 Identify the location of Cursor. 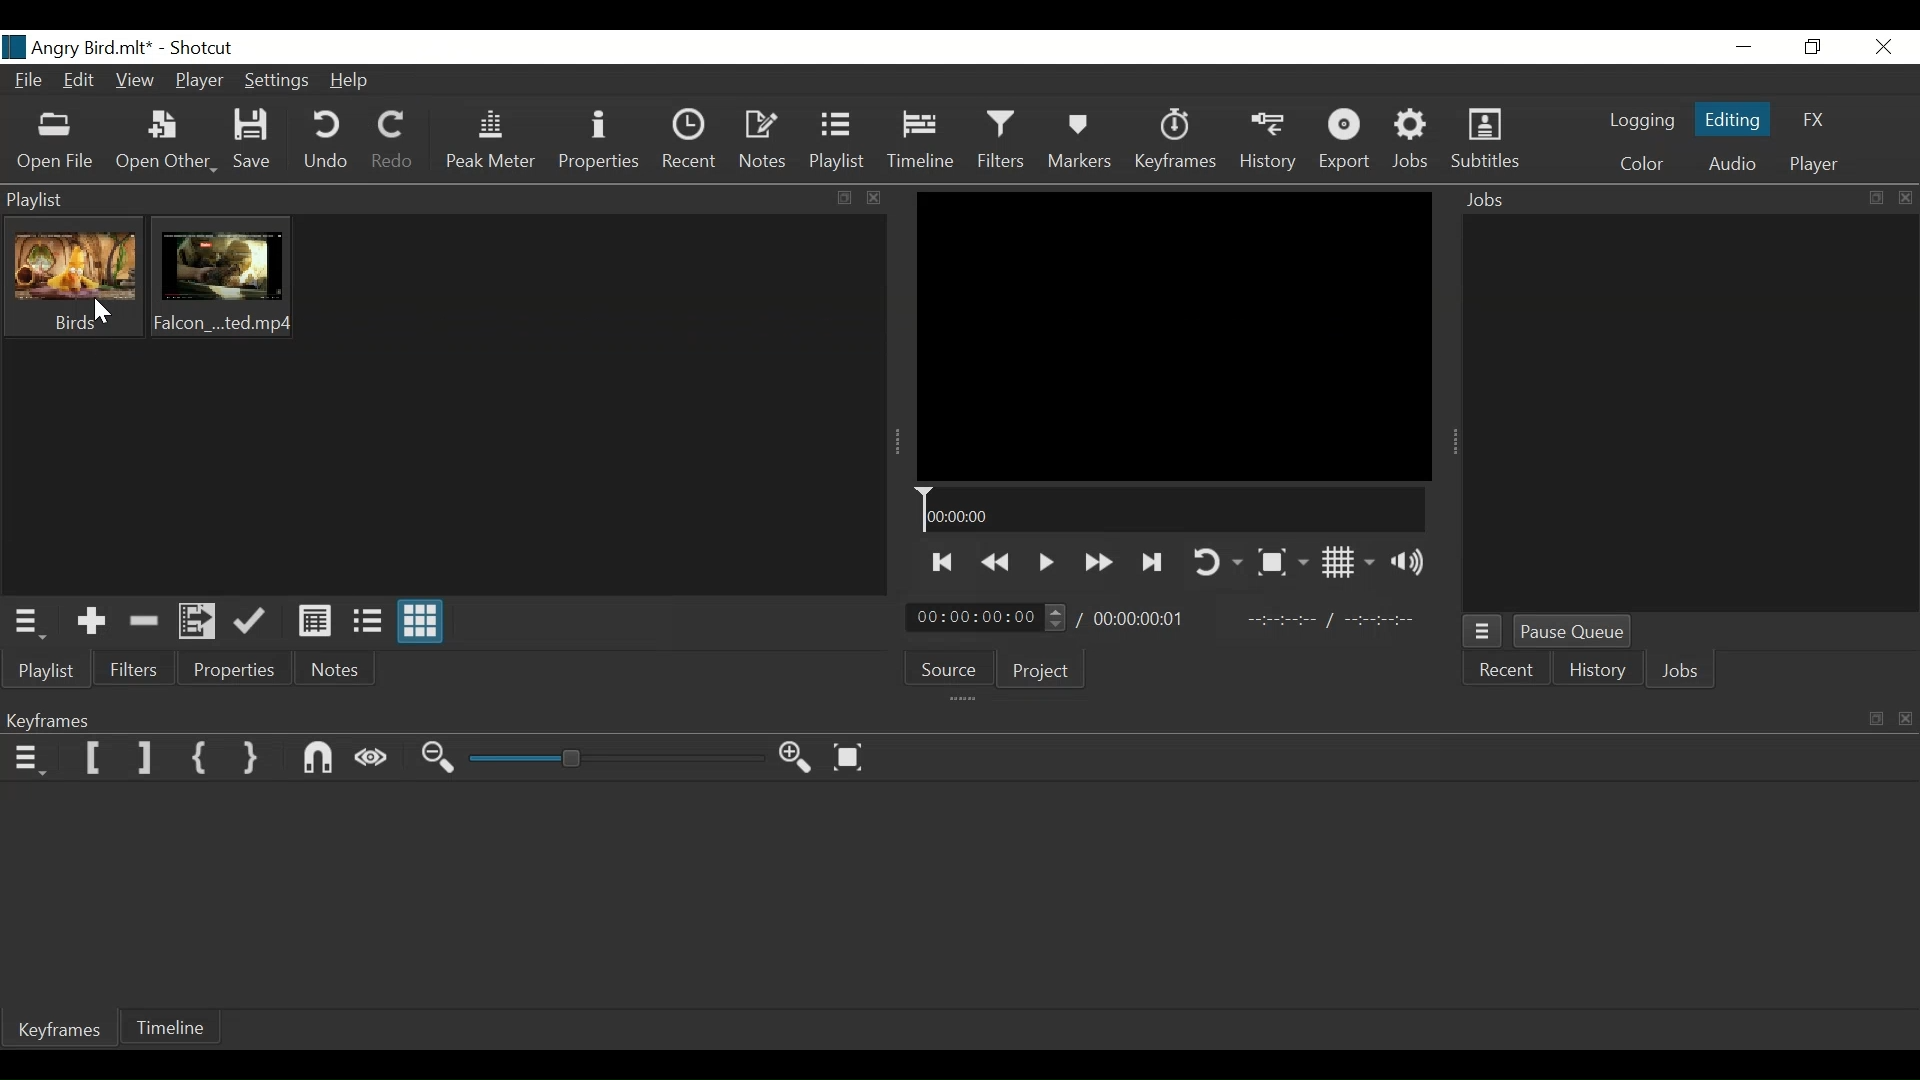
(105, 312).